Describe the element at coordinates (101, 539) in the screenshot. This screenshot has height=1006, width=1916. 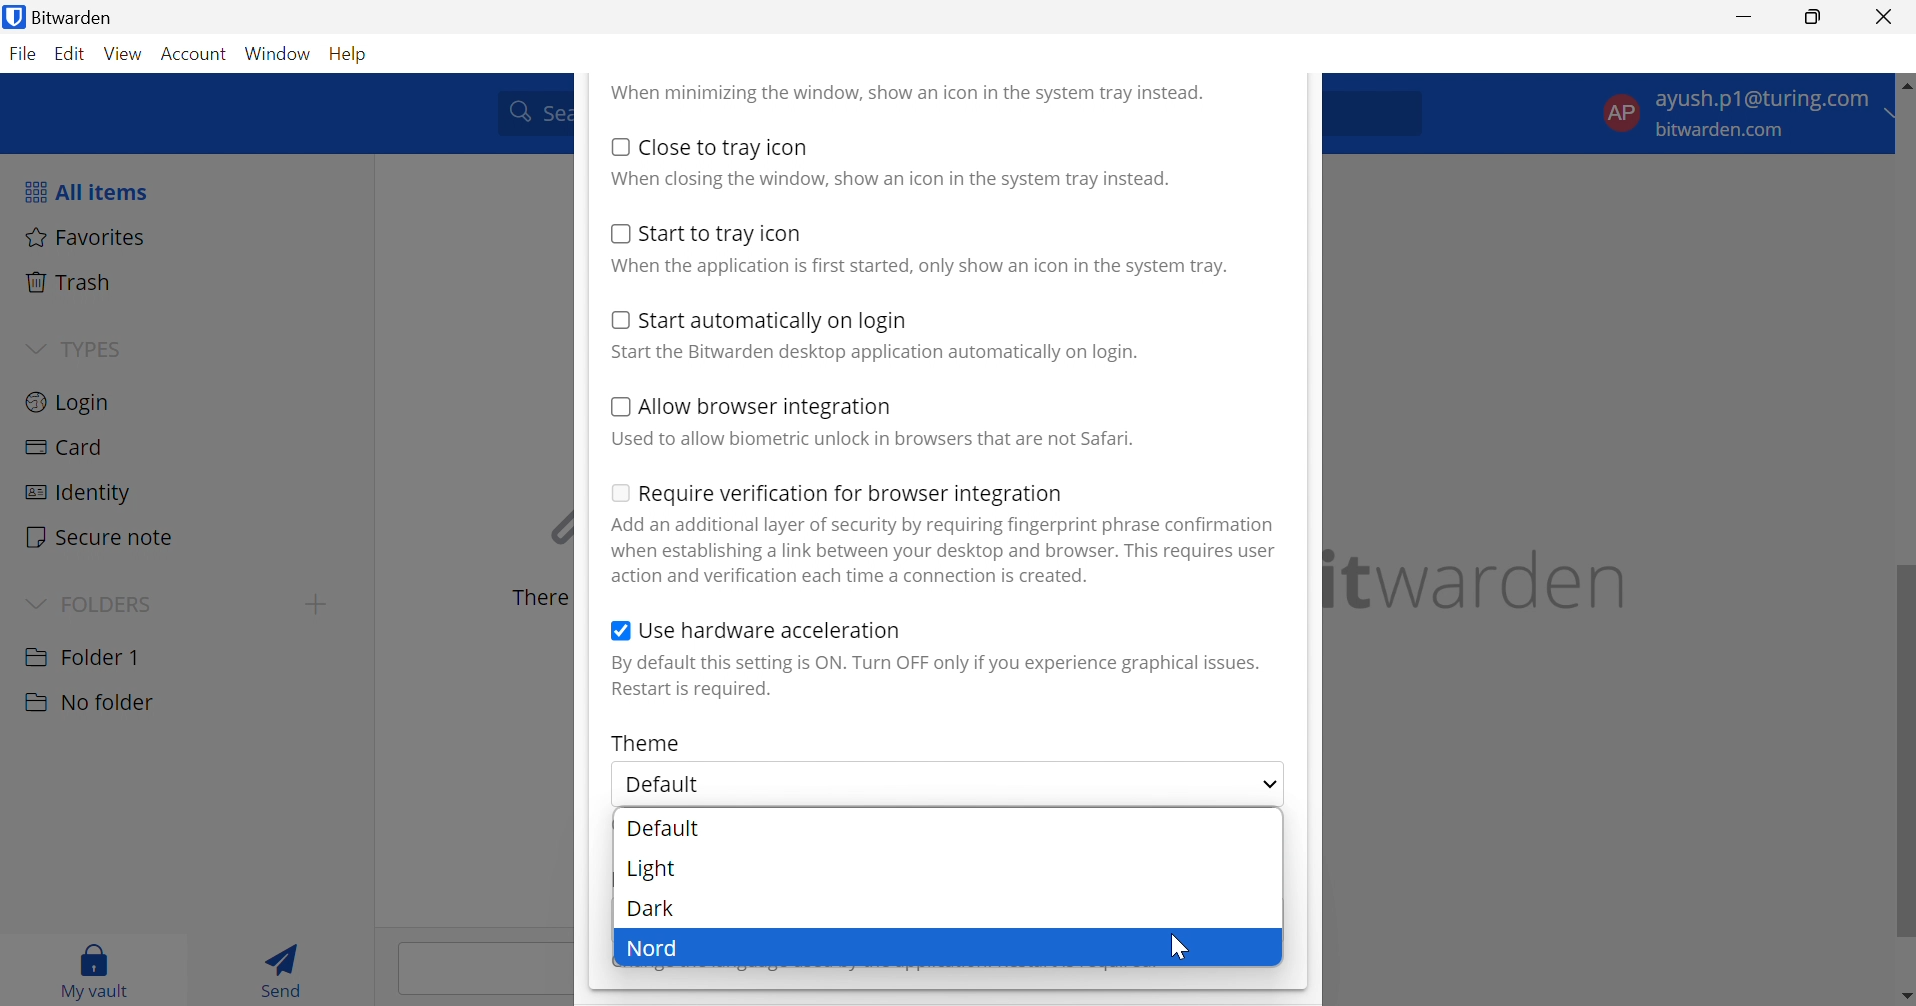
I see `Secure note` at that location.